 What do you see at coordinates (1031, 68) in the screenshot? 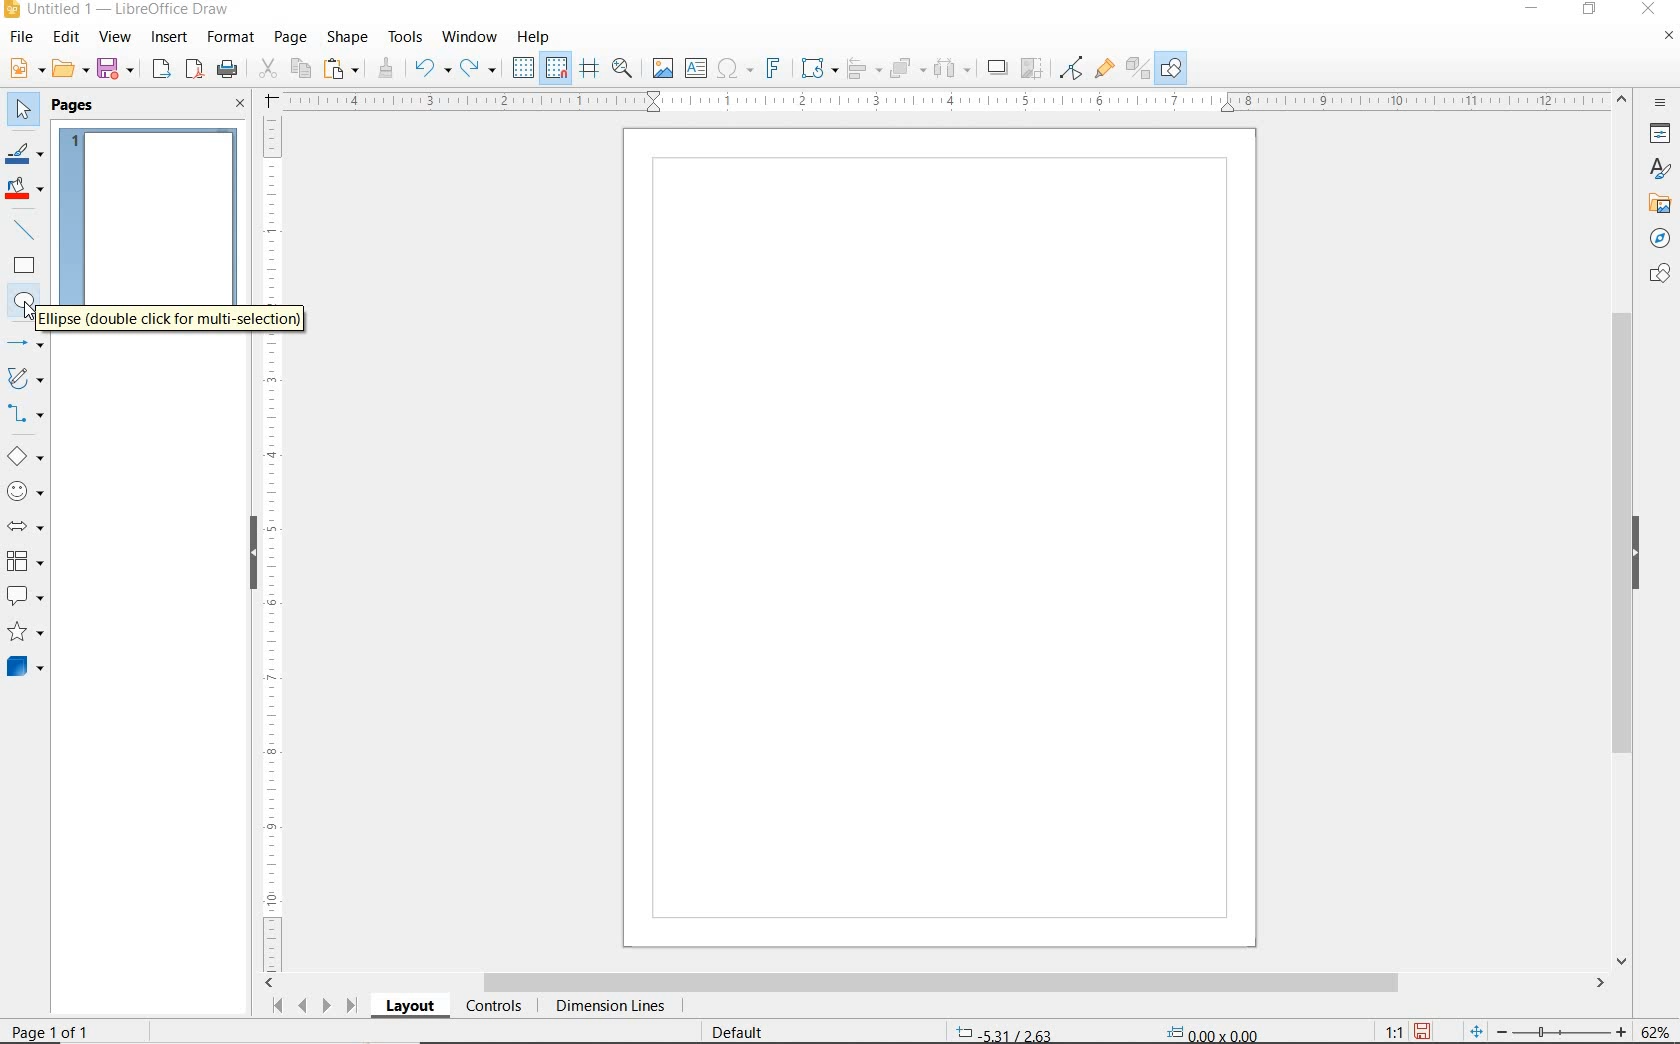
I see `CROP IMAGE` at bounding box center [1031, 68].